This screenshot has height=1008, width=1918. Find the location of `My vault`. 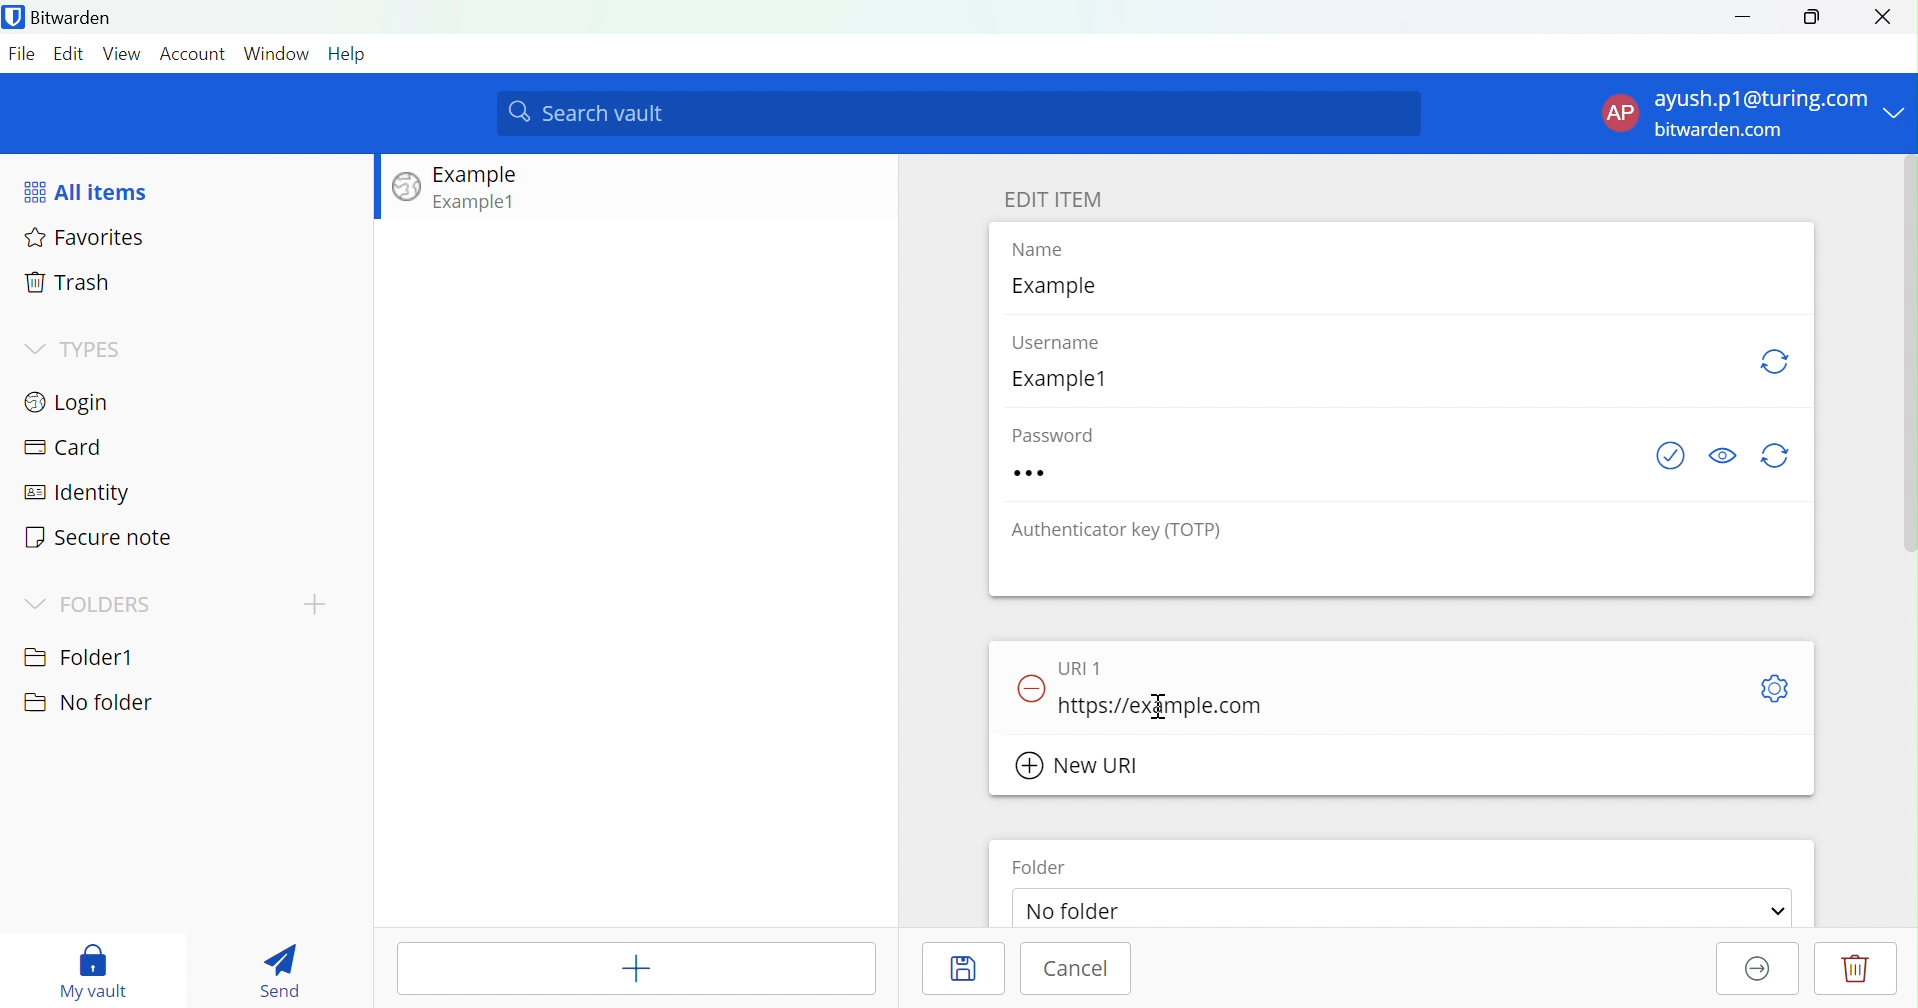

My vault is located at coordinates (94, 968).